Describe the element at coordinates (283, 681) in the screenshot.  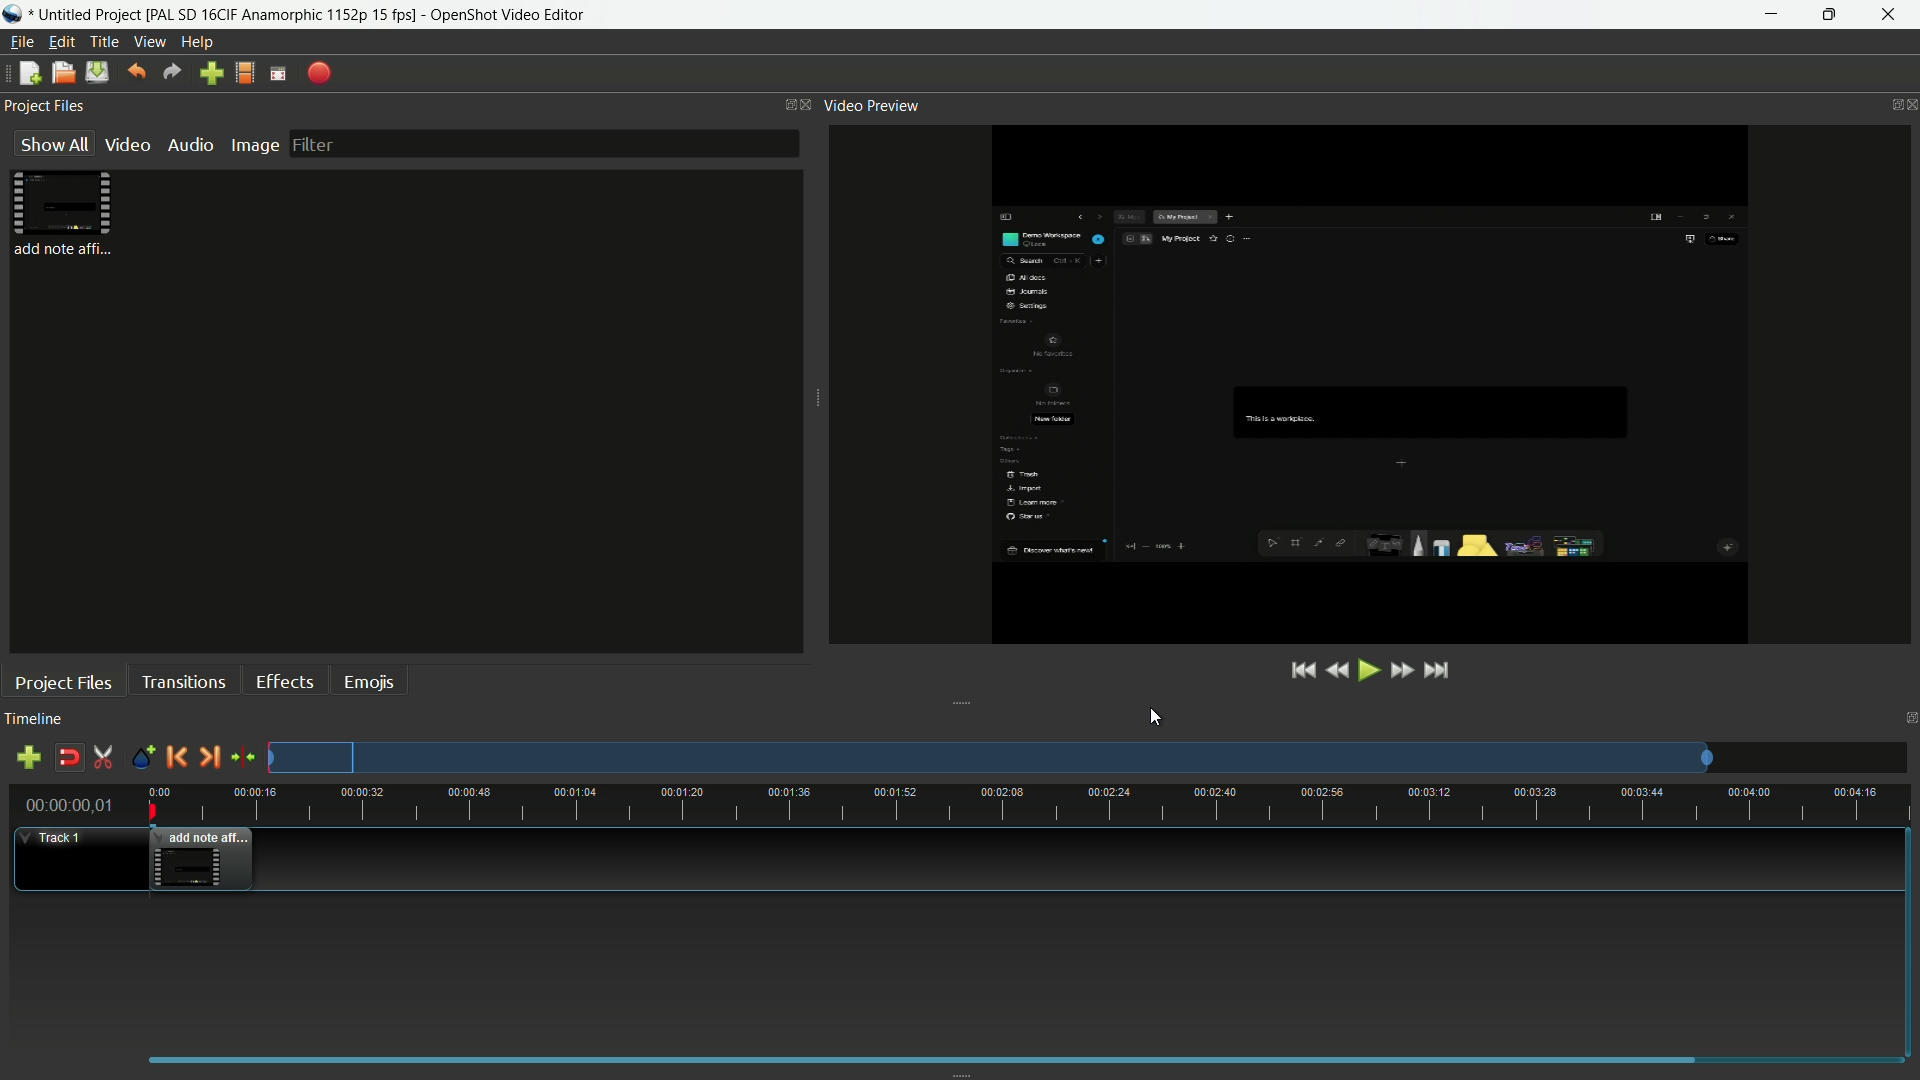
I see `effects` at that location.